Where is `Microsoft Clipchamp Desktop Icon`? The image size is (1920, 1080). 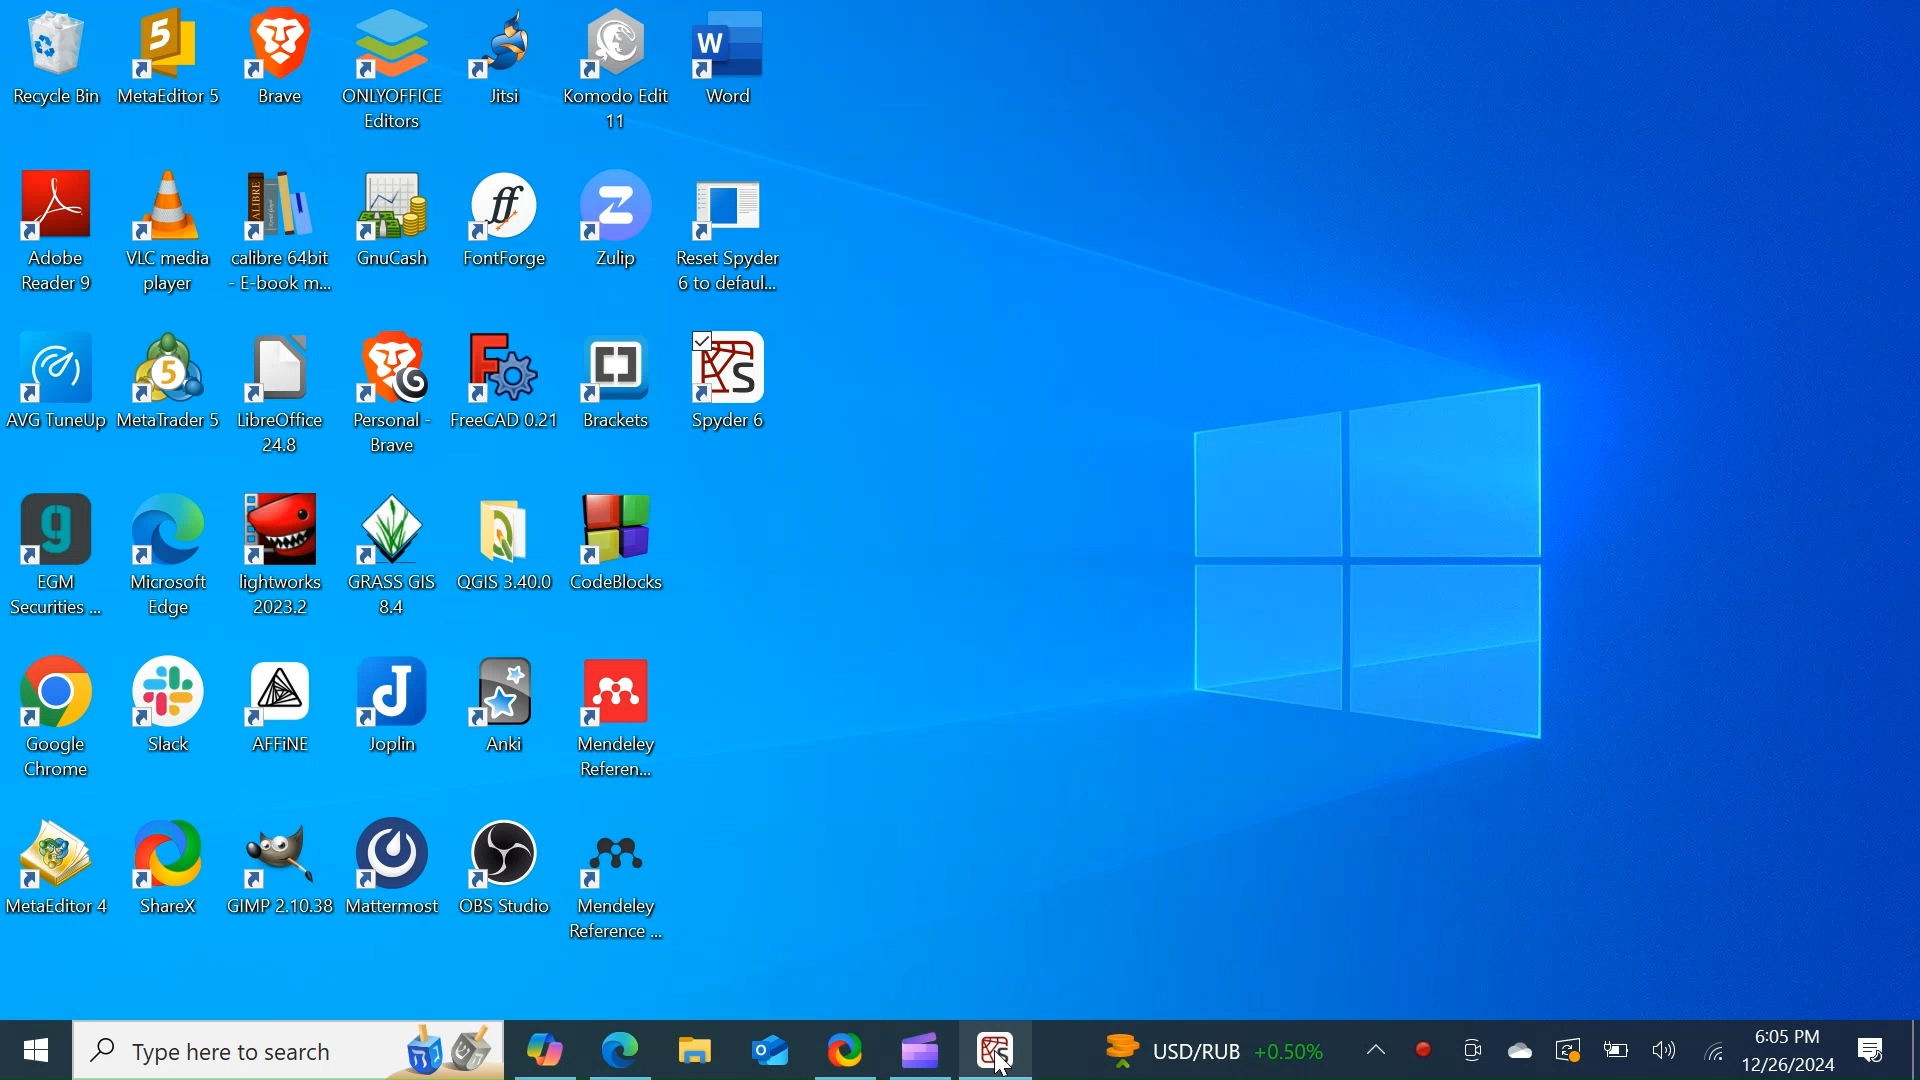 Microsoft Clipchamp Desktop Icon is located at coordinates (919, 1049).